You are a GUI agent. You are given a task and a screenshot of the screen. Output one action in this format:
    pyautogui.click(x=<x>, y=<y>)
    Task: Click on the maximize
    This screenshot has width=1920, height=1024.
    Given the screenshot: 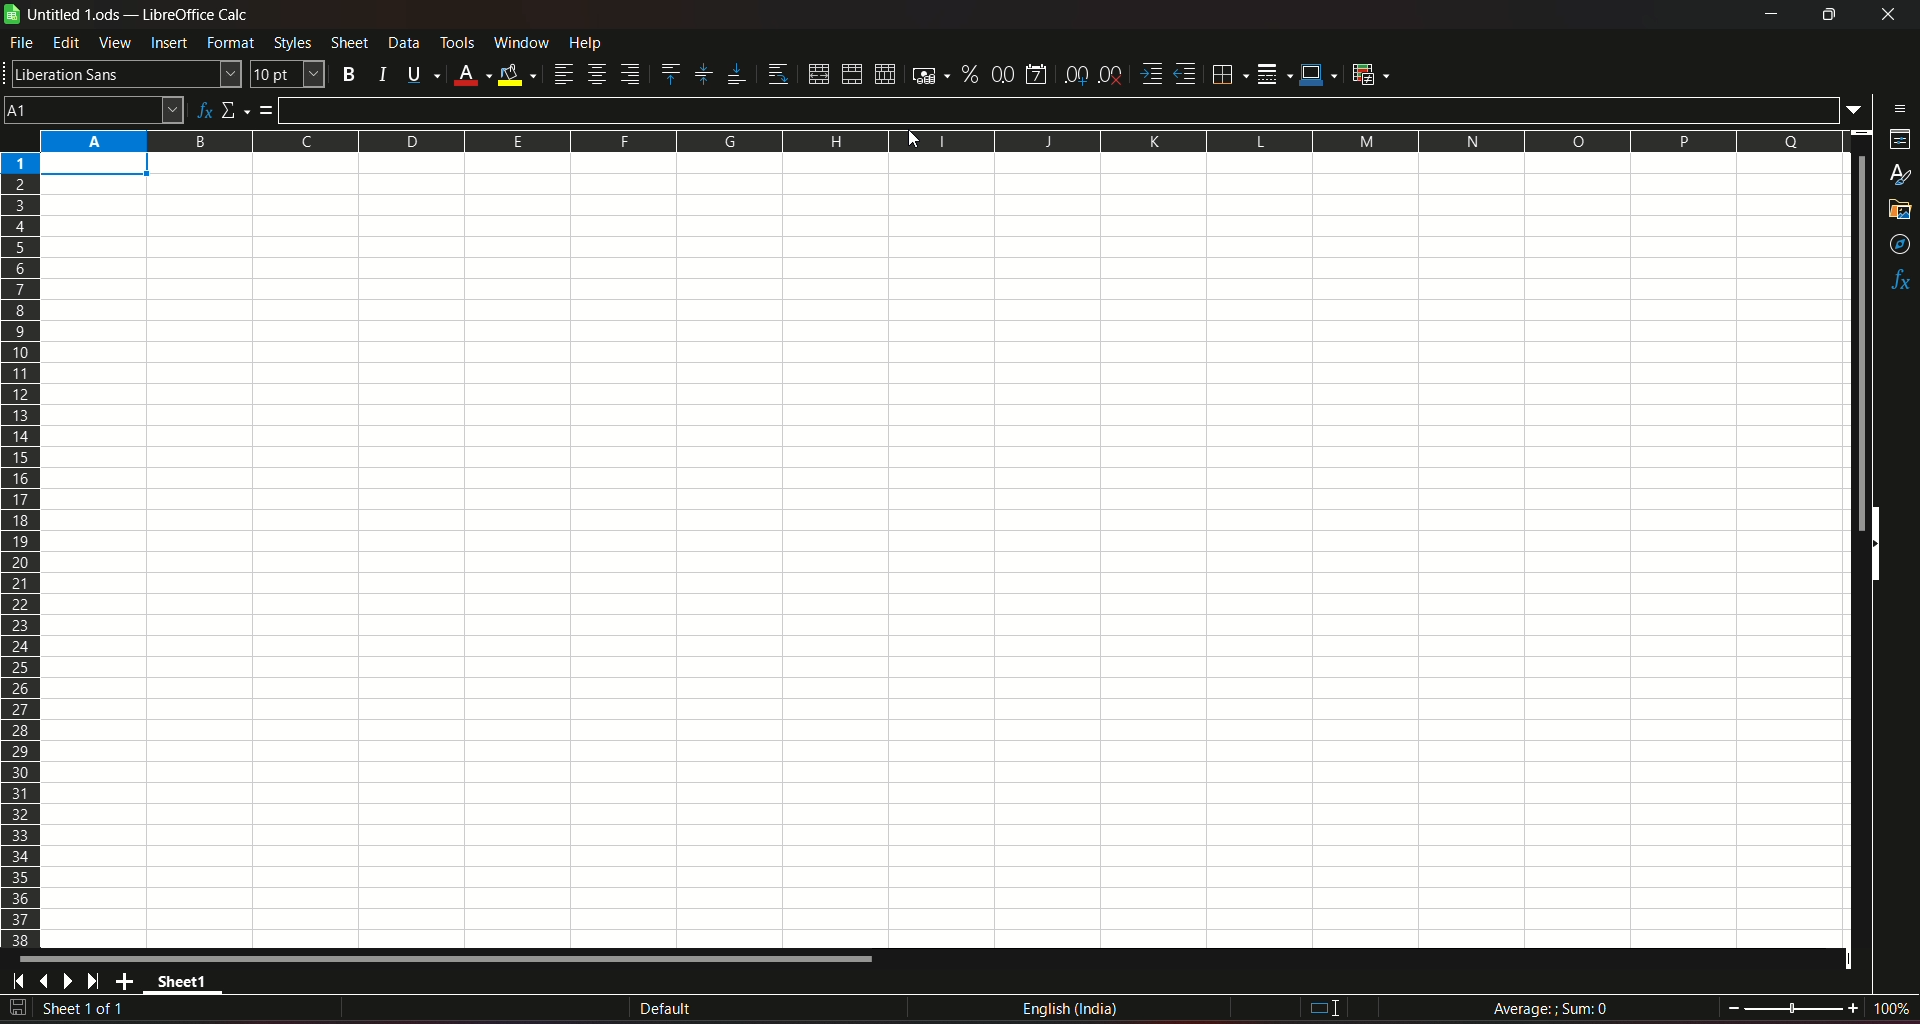 What is the action you would take?
    pyautogui.click(x=1828, y=15)
    